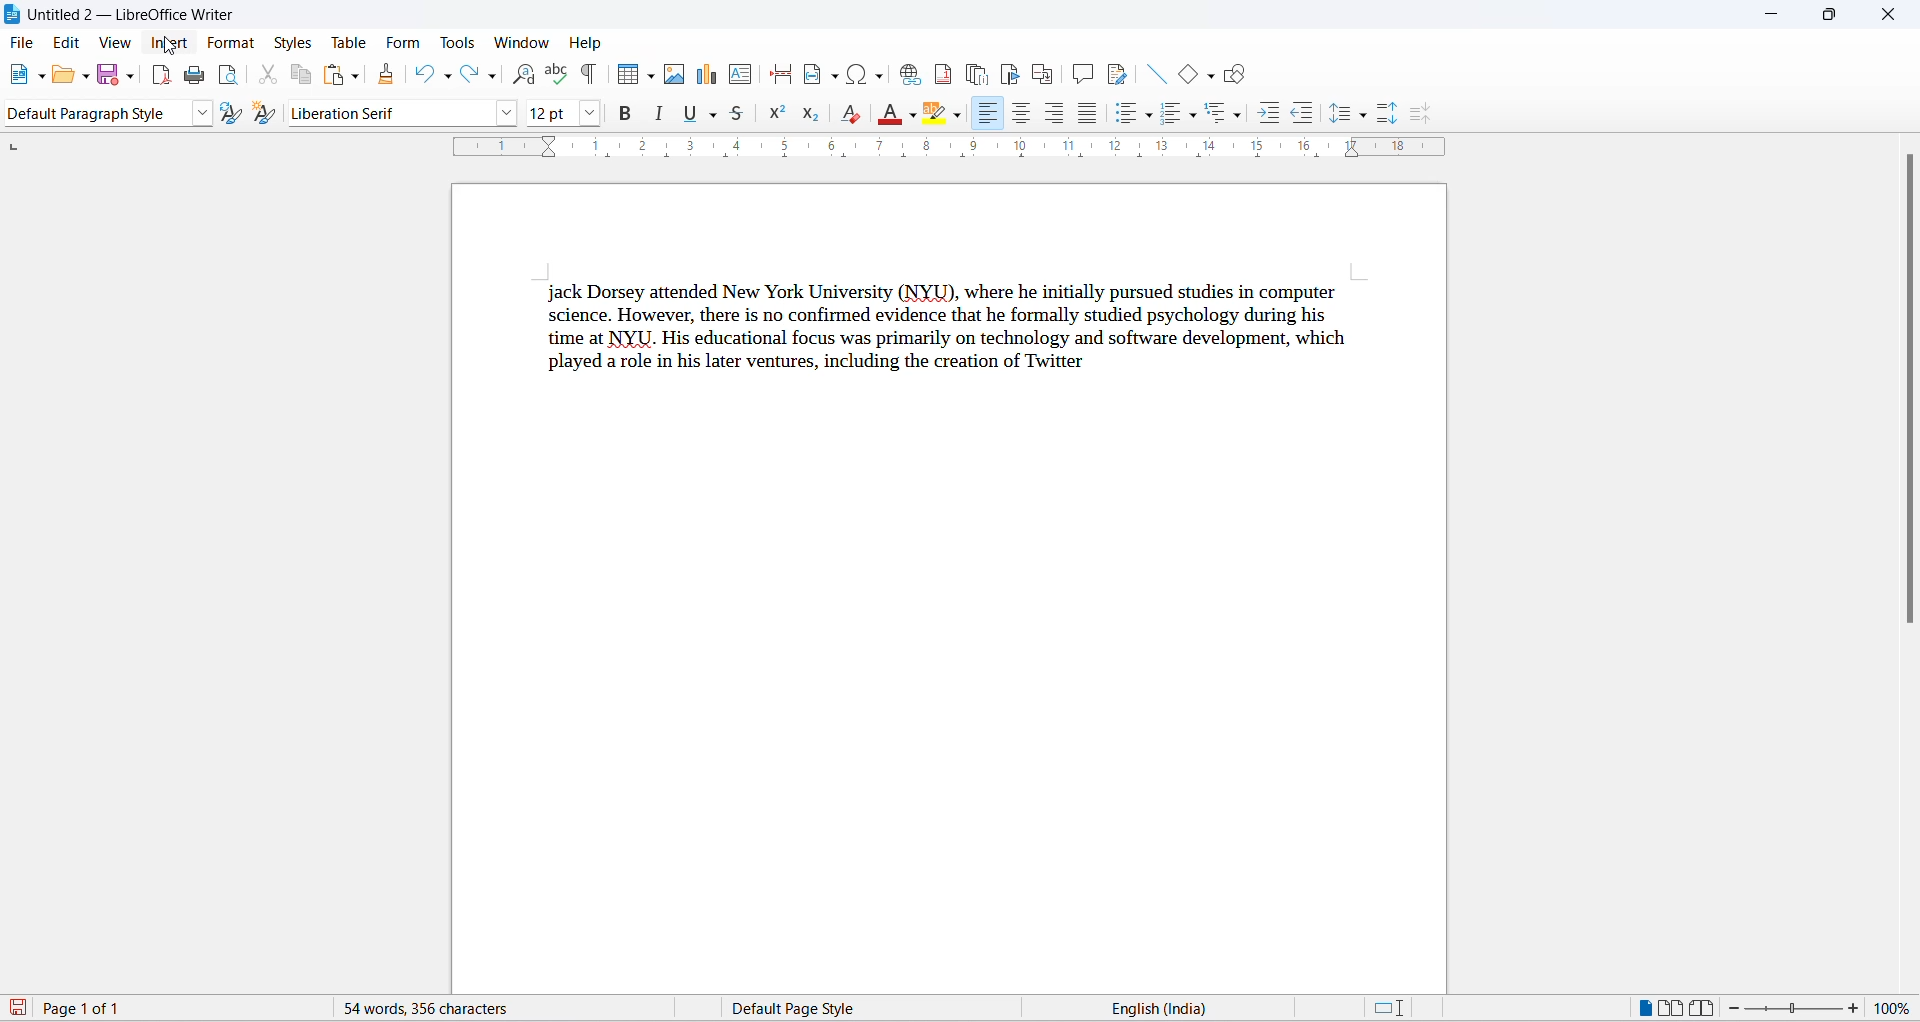 This screenshot has width=1920, height=1022. What do you see at coordinates (1217, 1007) in the screenshot?
I see `English(India)` at bounding box center [1217, 1007].